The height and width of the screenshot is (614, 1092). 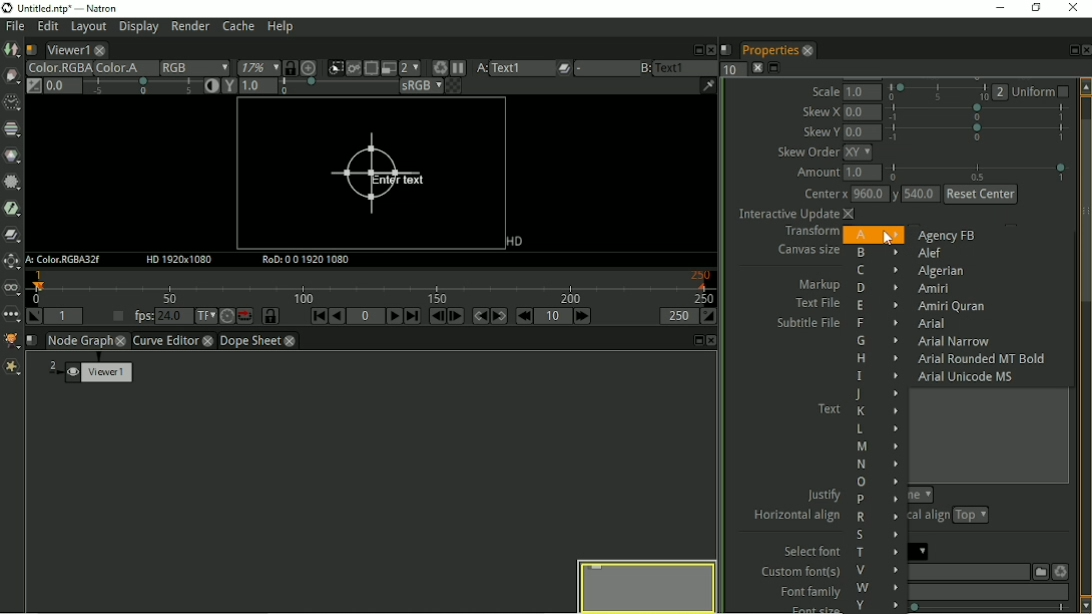 What do you see at coordinates (920, 495) in the screenshot?
I see `none` at bounding box center [920, 495].